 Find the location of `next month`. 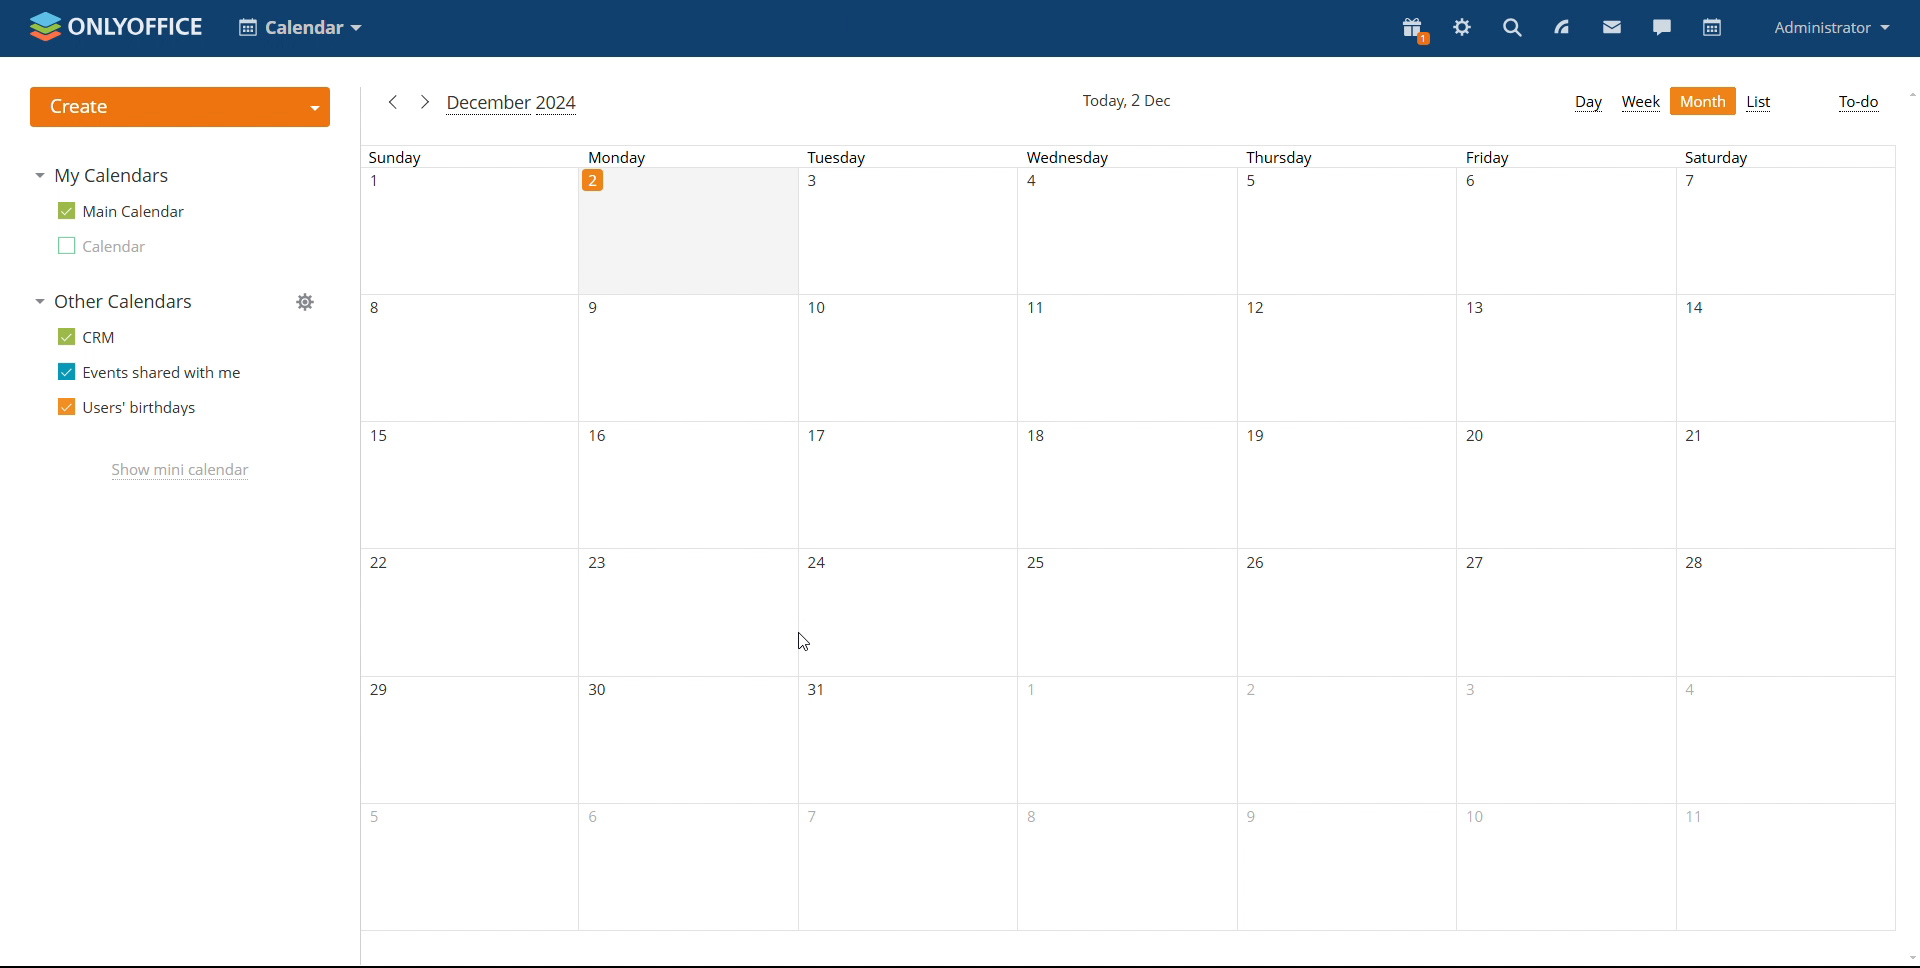

next month is located at coordinates (425, 102).